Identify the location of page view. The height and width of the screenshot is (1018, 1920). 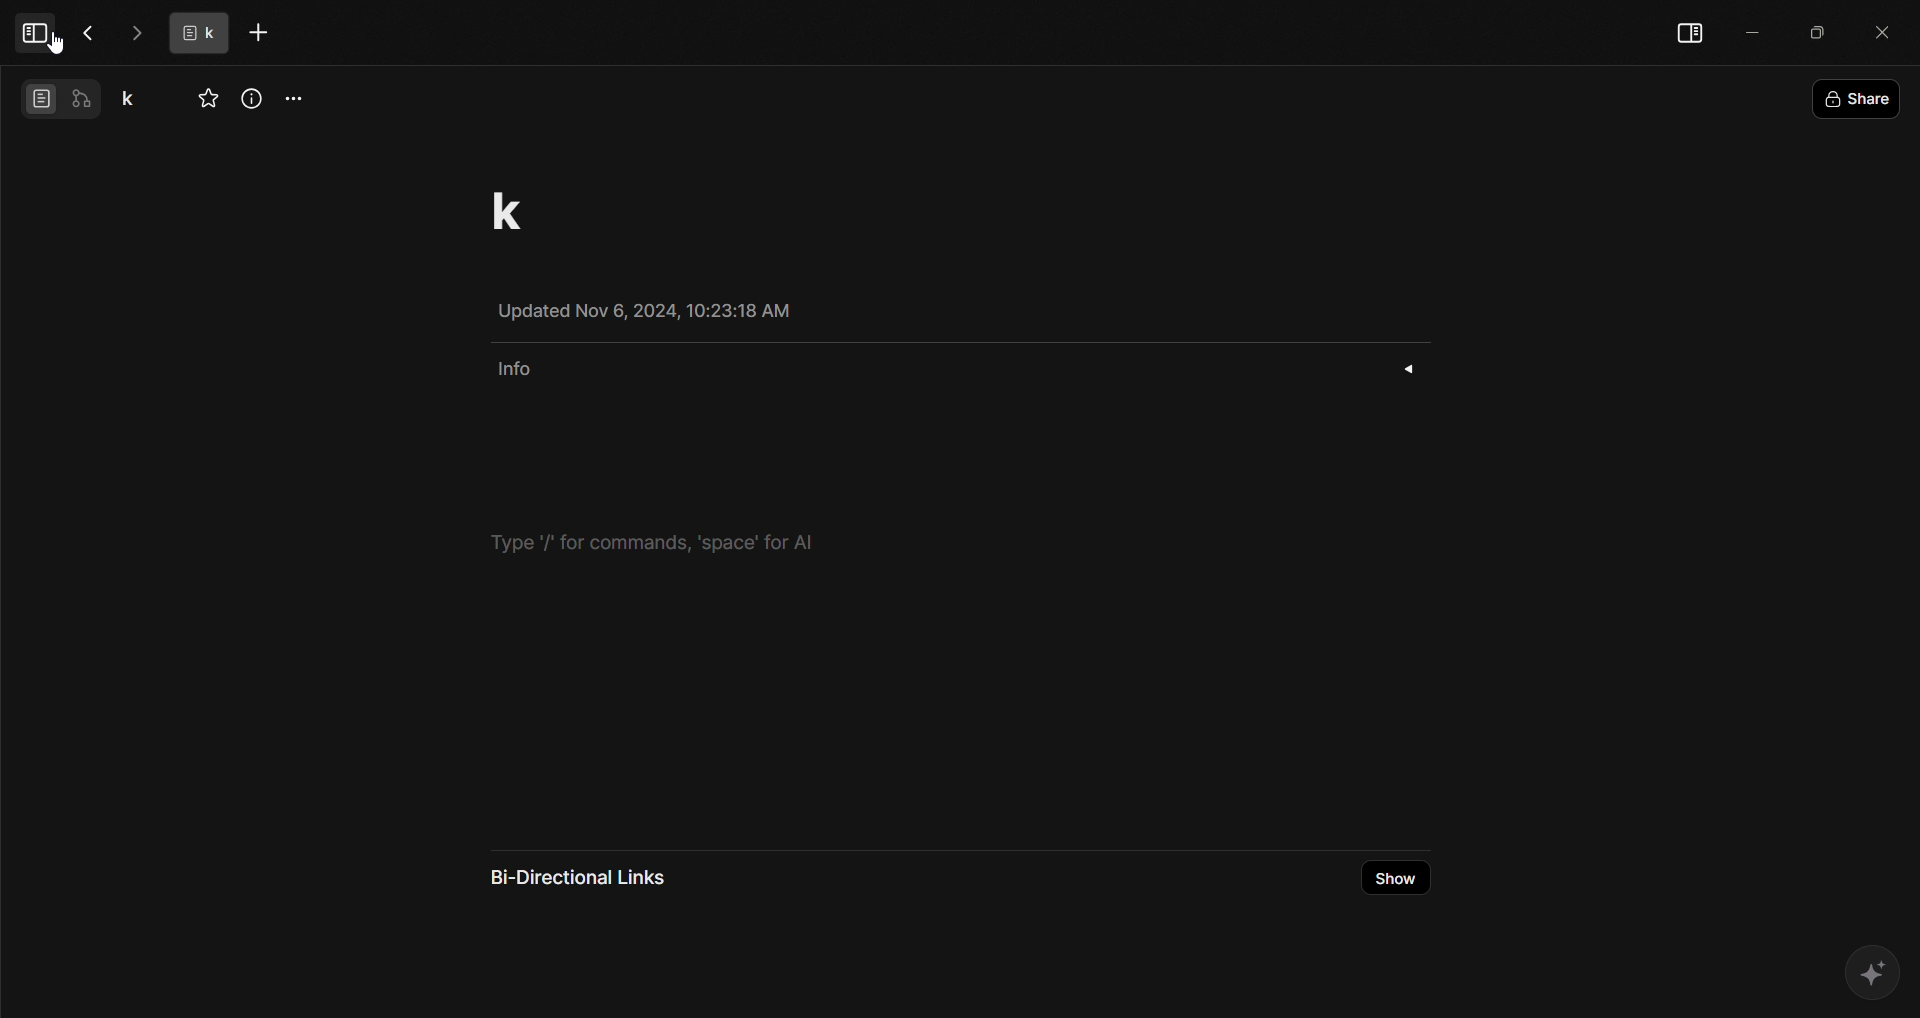
(38, 97).